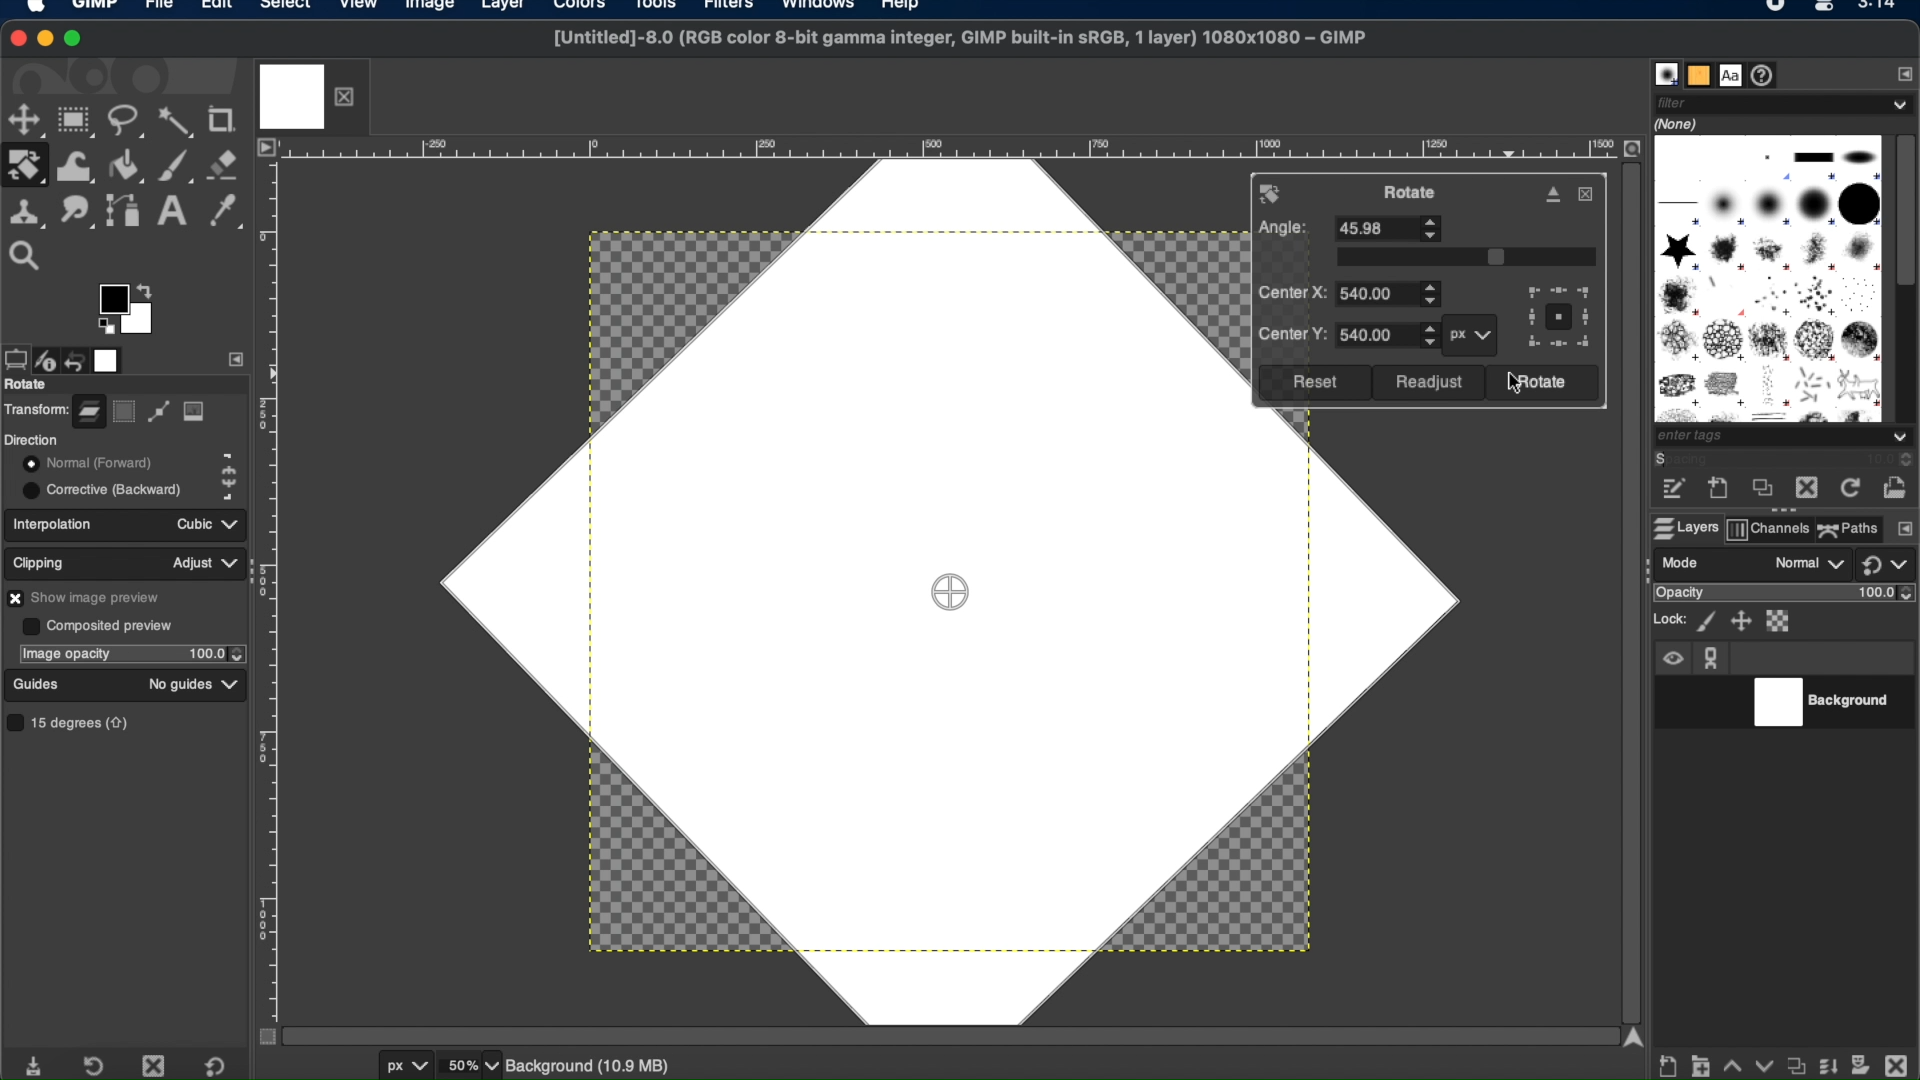 The image size is (1920, 1080). Describe the element at coordinates (226, 492) in the screenshot. I see `corrective backward icon` at that location.